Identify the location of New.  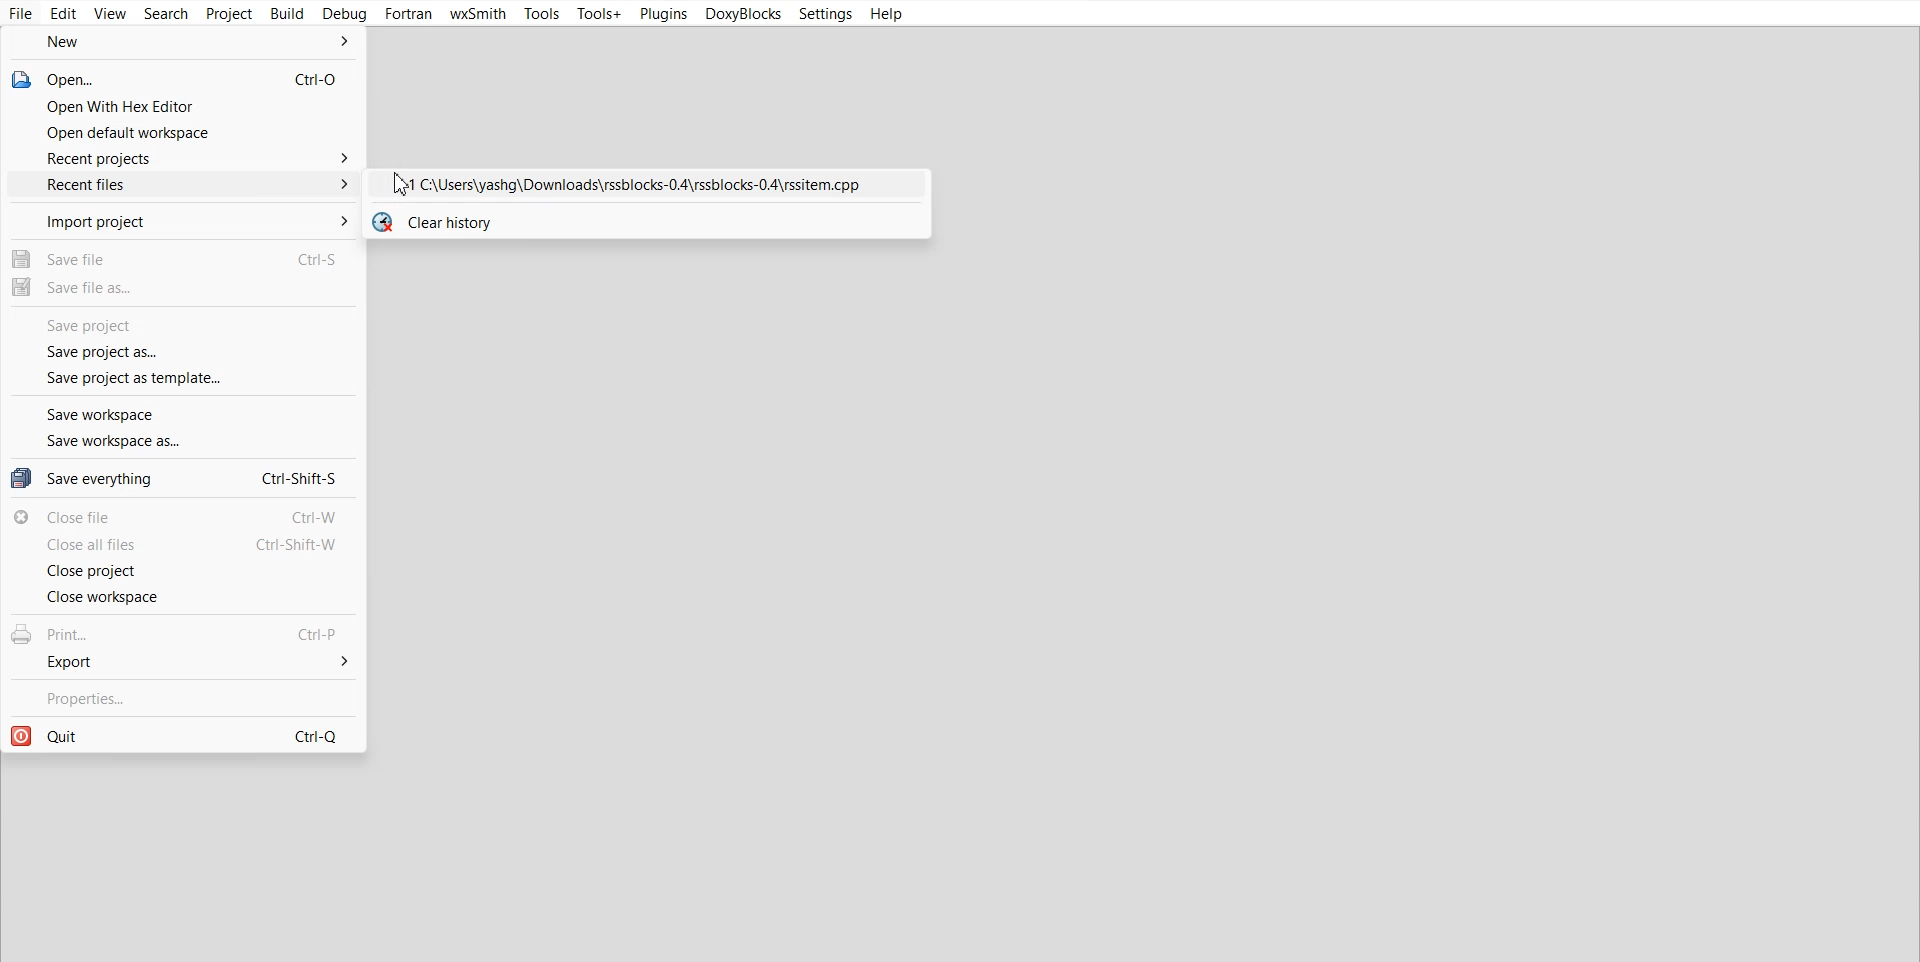
(183, 43).